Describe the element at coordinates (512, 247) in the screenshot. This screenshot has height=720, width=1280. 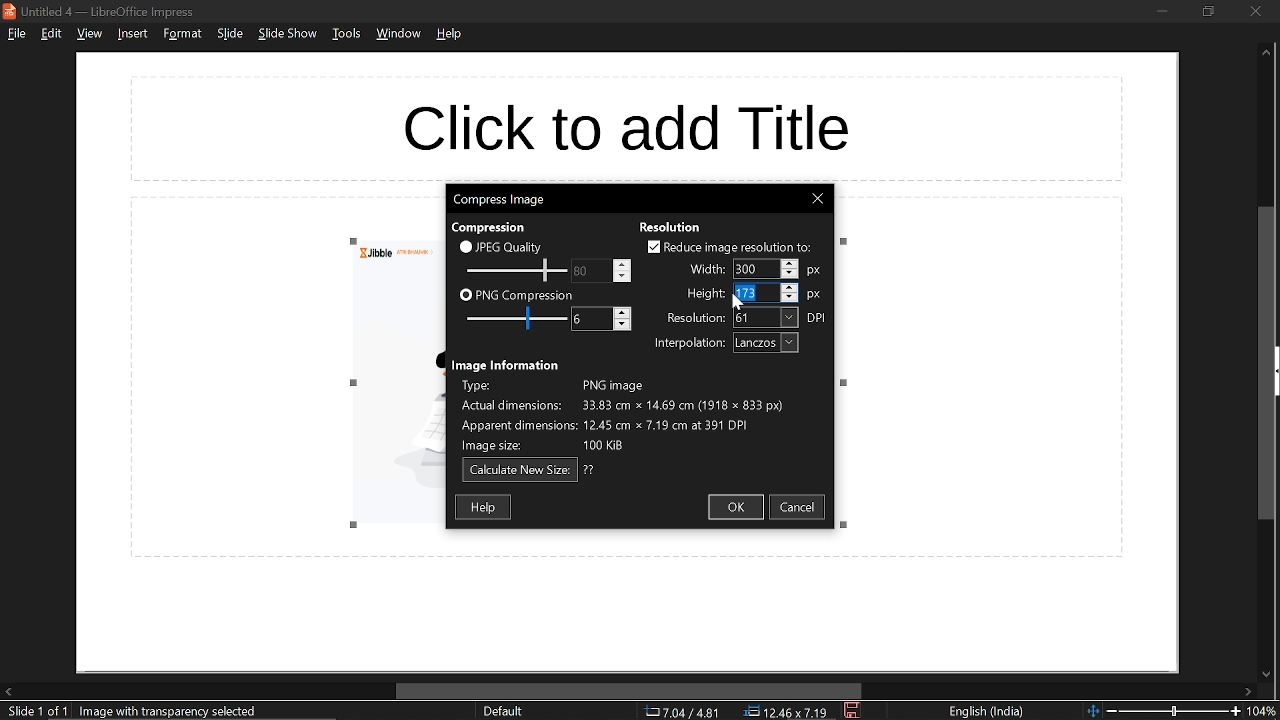
I see `JPEG quality` at that location.